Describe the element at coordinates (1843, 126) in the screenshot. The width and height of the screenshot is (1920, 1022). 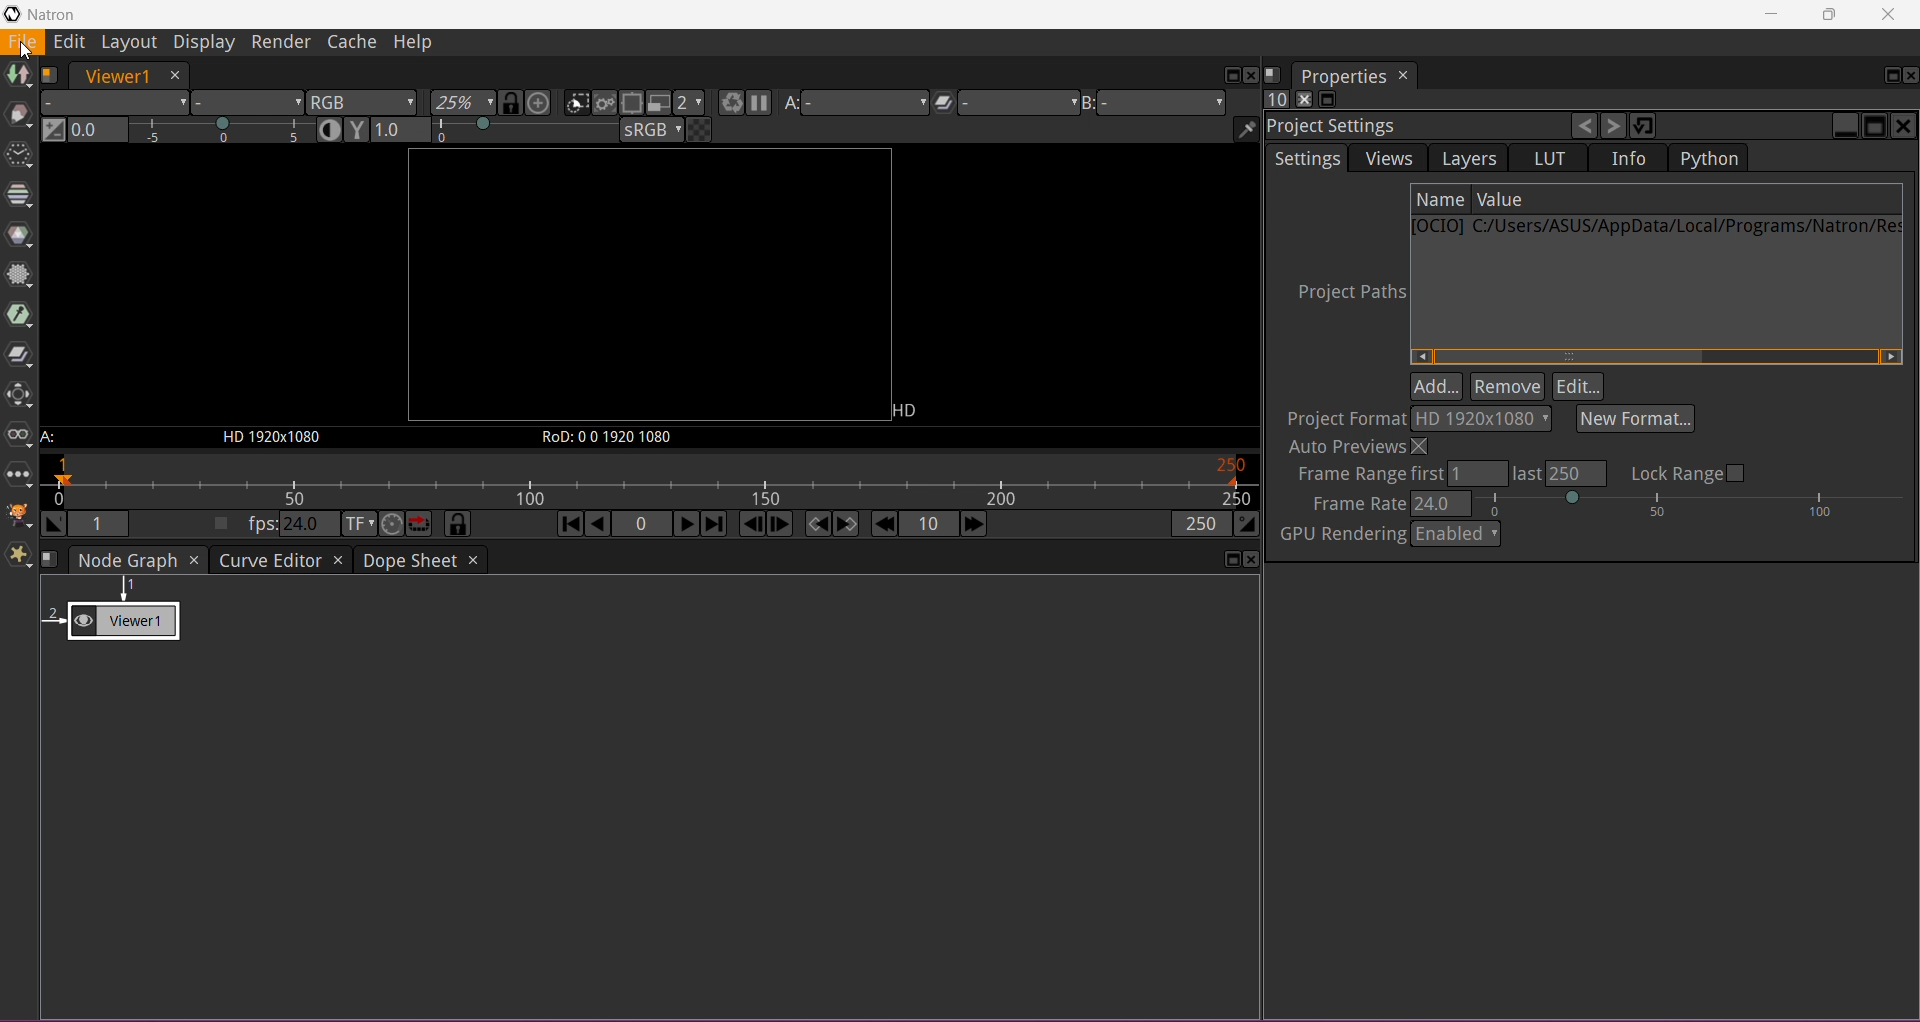
I see `Minimize` at that location.